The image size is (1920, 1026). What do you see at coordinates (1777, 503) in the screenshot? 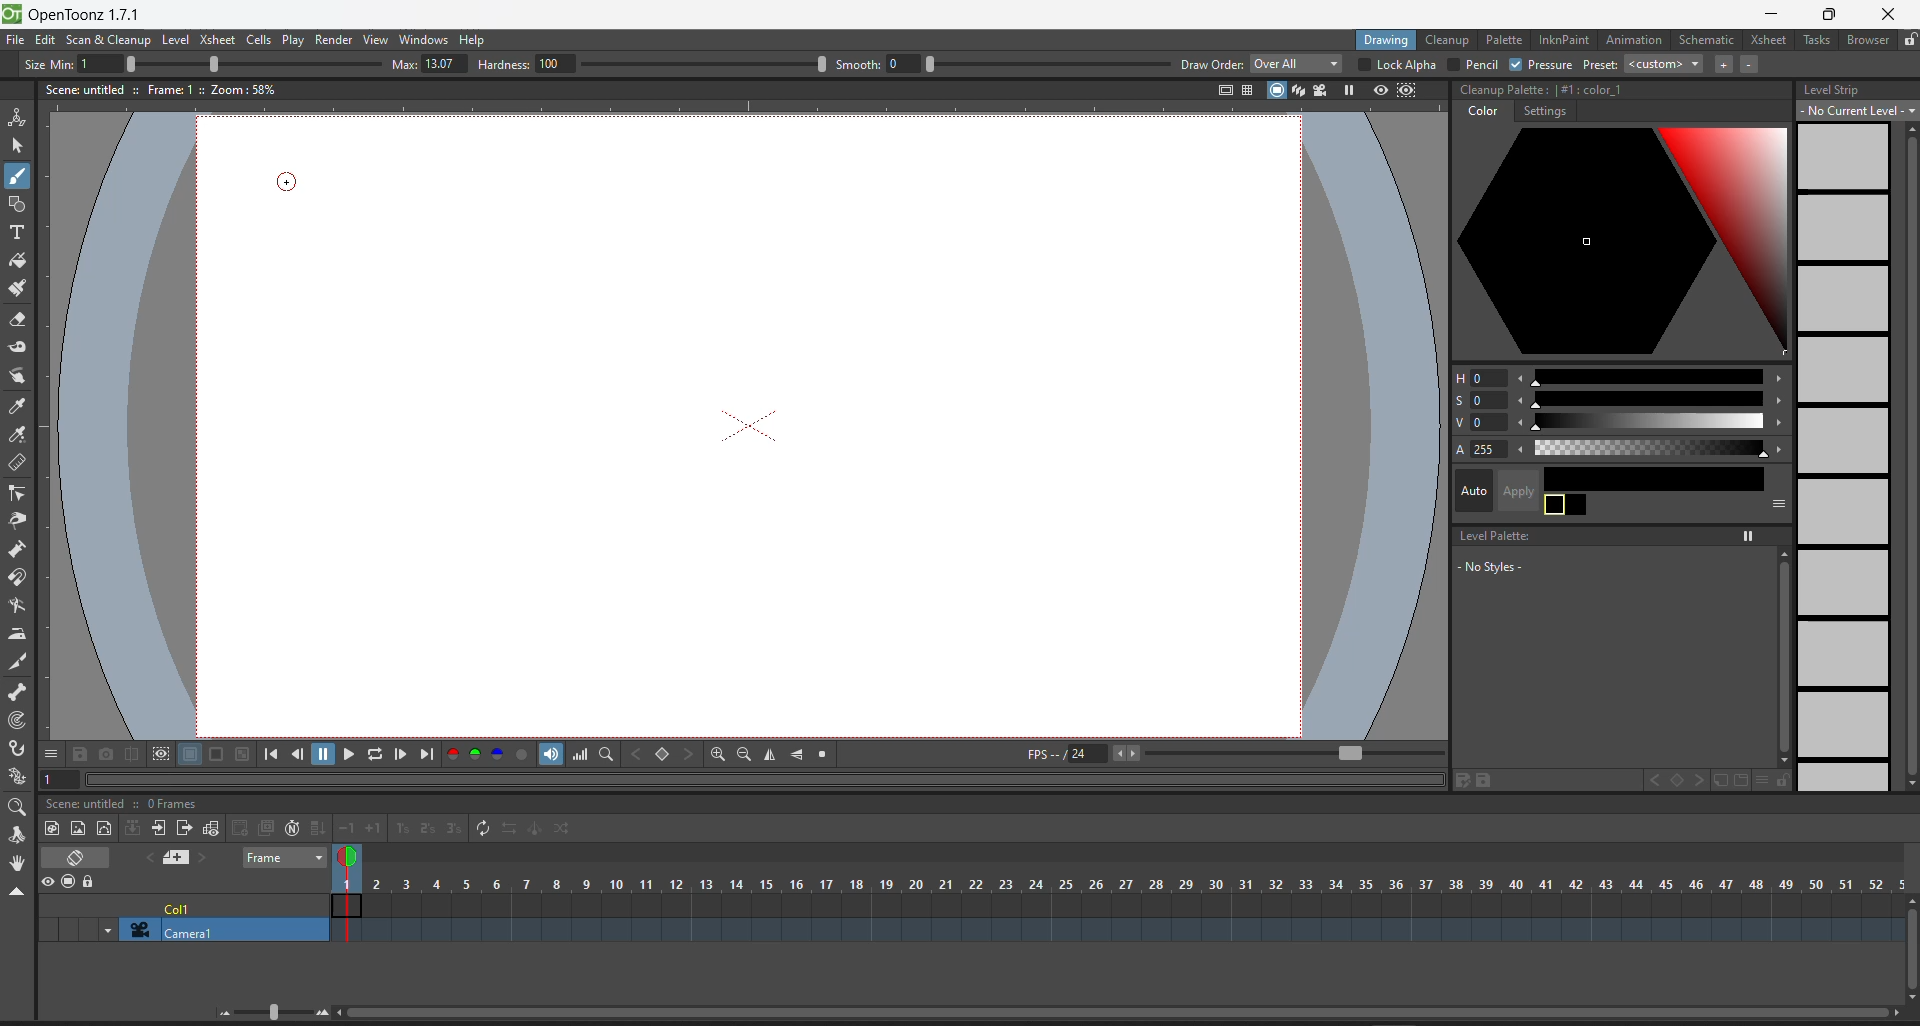
I see `show or hide parts of color page` at bounding box center [1777, 503].